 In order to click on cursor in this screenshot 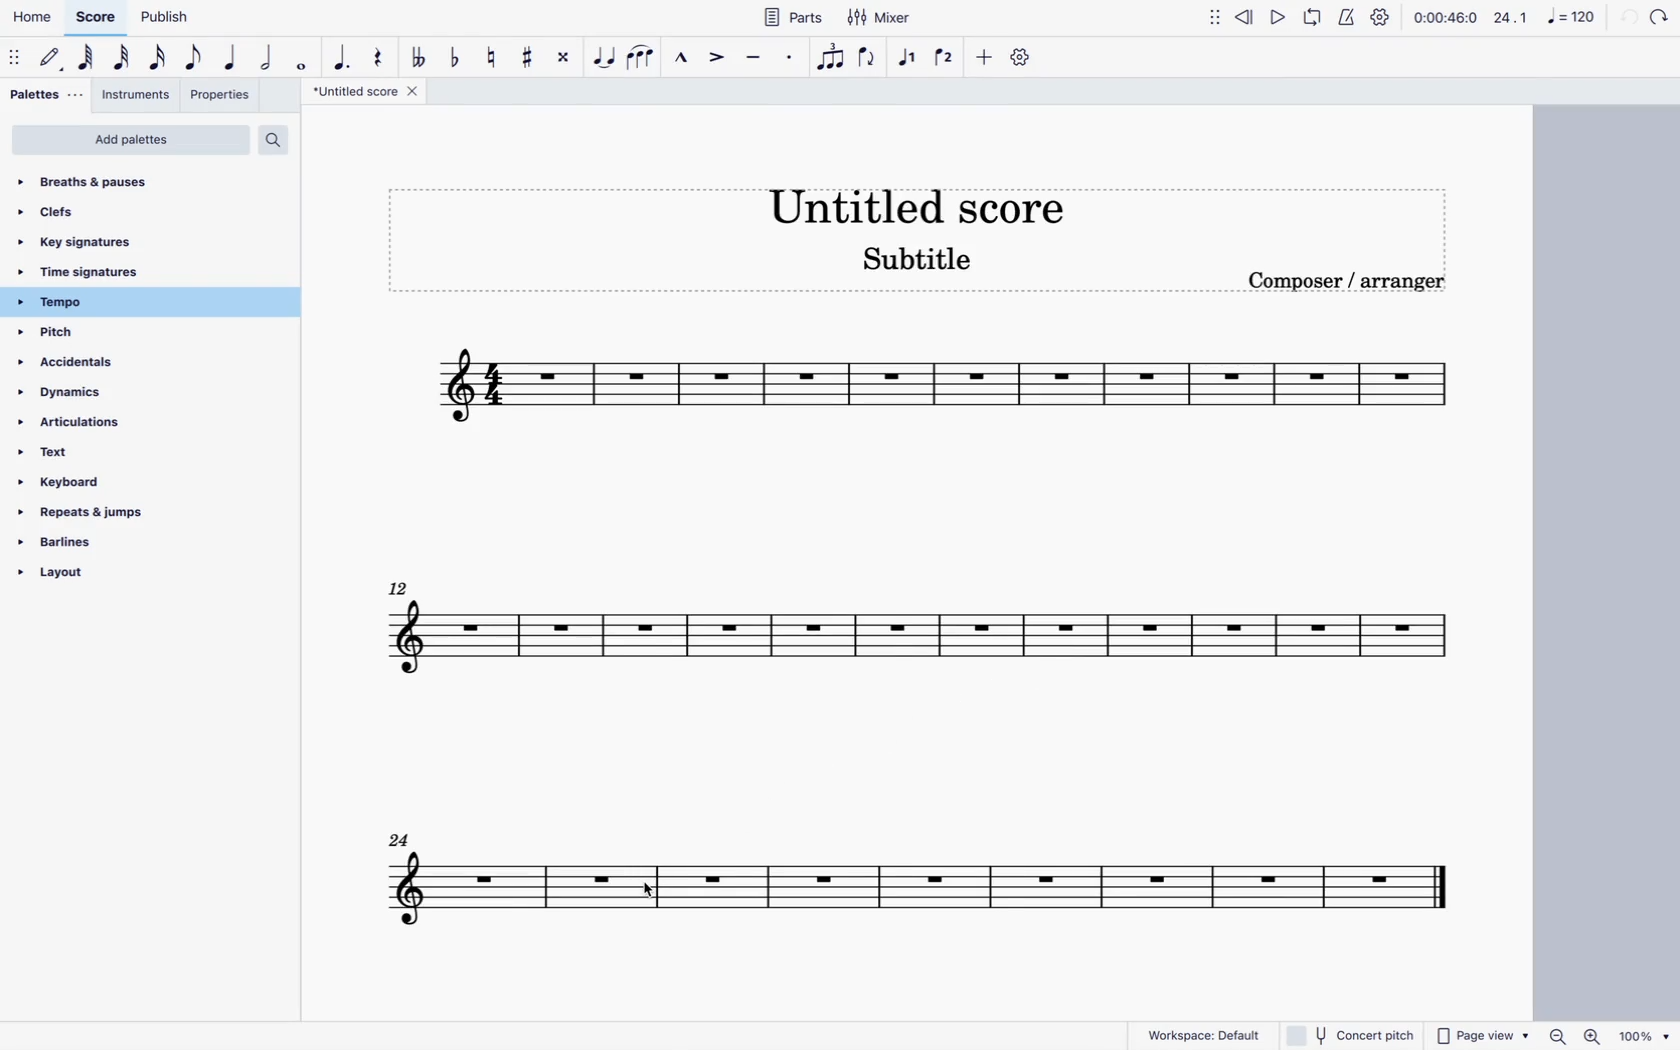, I will do `click(647, 890)`.